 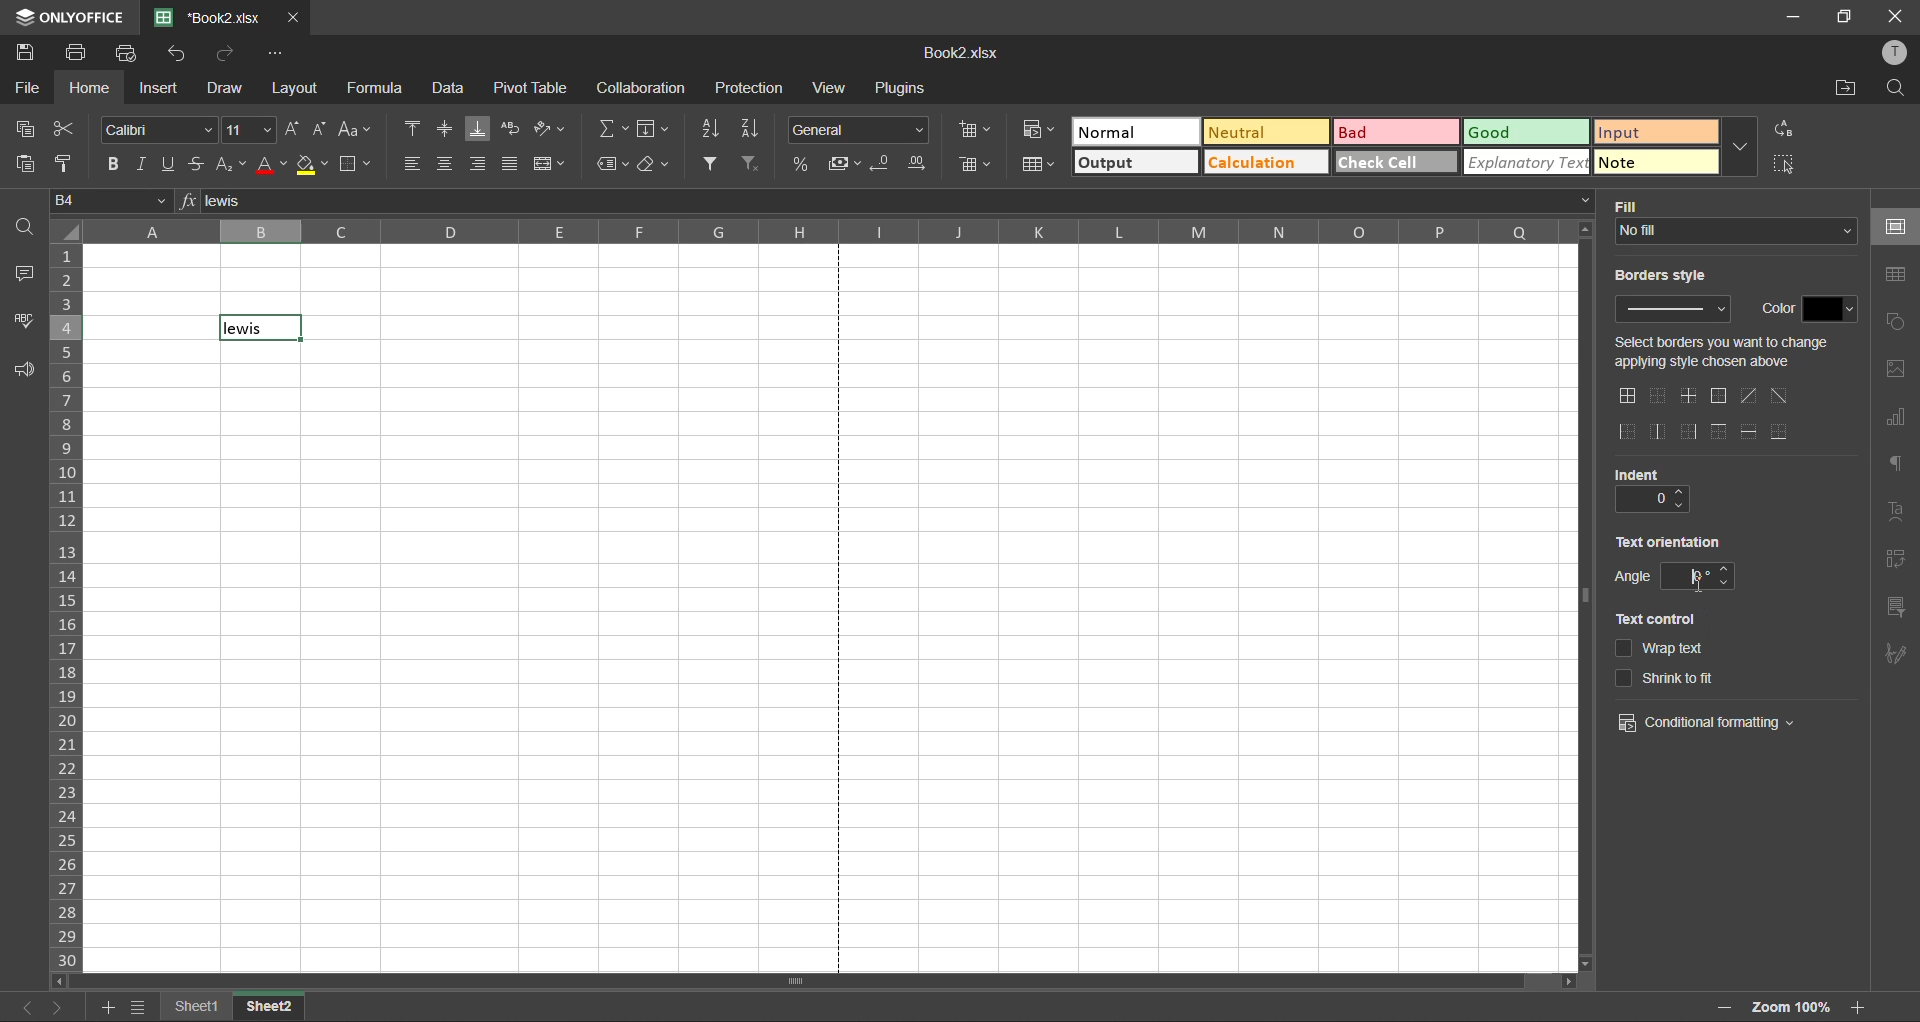 What do you see at coordinates (1685, 489) in the screenshot?
I see `increase indent` at bounding box center [1685, 489].